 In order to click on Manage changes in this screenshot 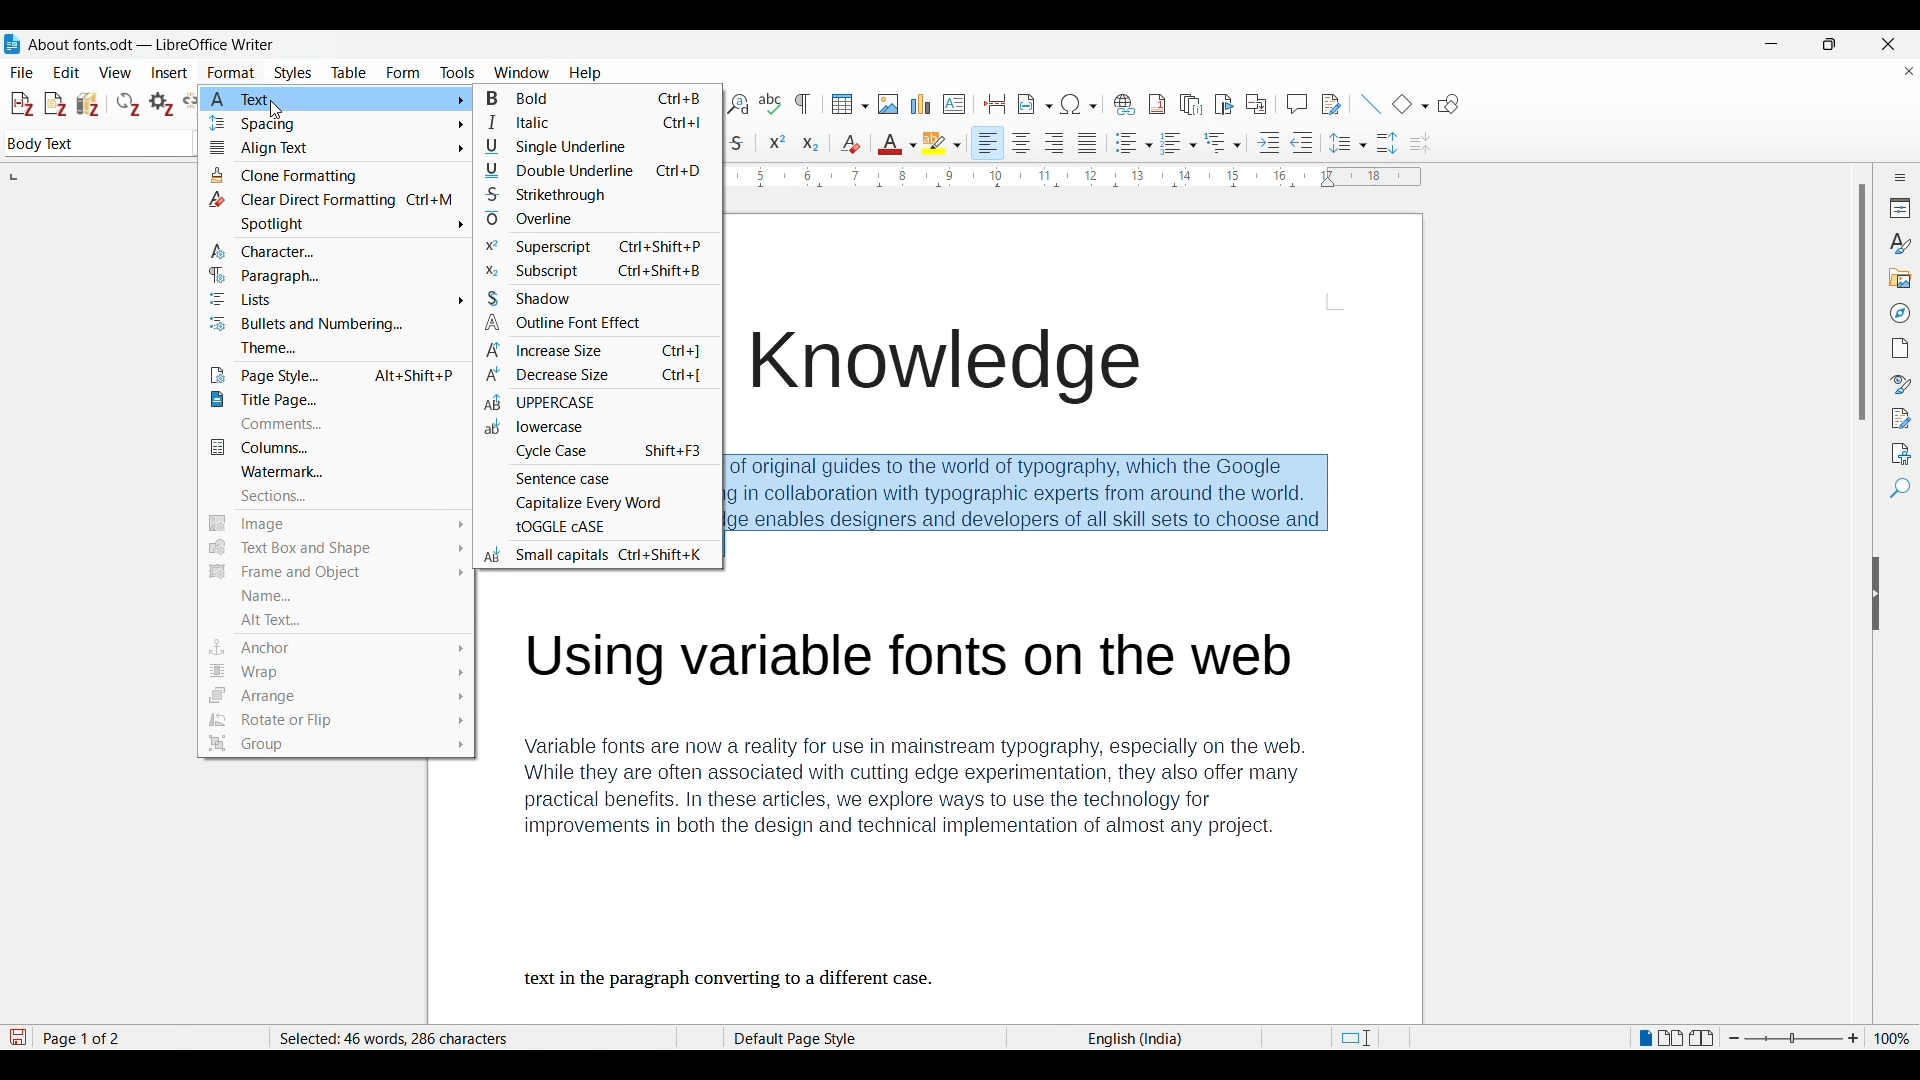, I will do `click(1901, 419)`.